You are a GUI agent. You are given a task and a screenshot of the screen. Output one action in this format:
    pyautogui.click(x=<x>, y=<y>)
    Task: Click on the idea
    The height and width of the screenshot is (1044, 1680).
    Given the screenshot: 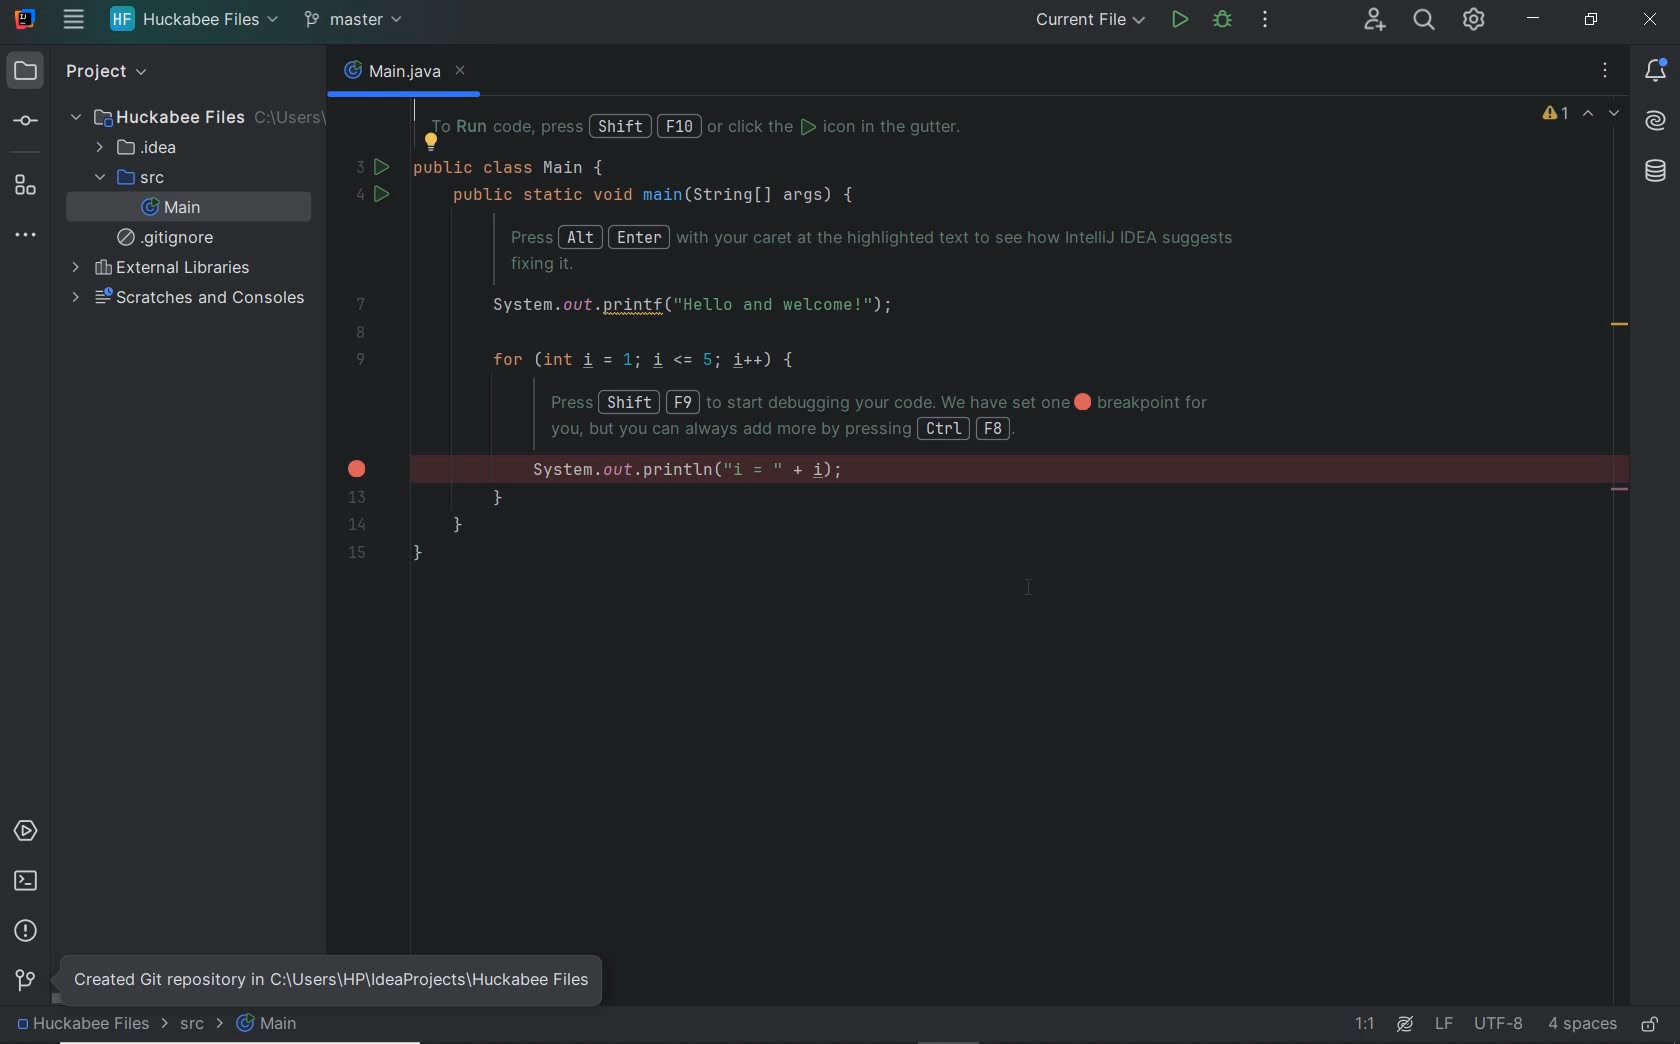 What is the action you would take?
    pyautogui.click(x=143, y=148)
    